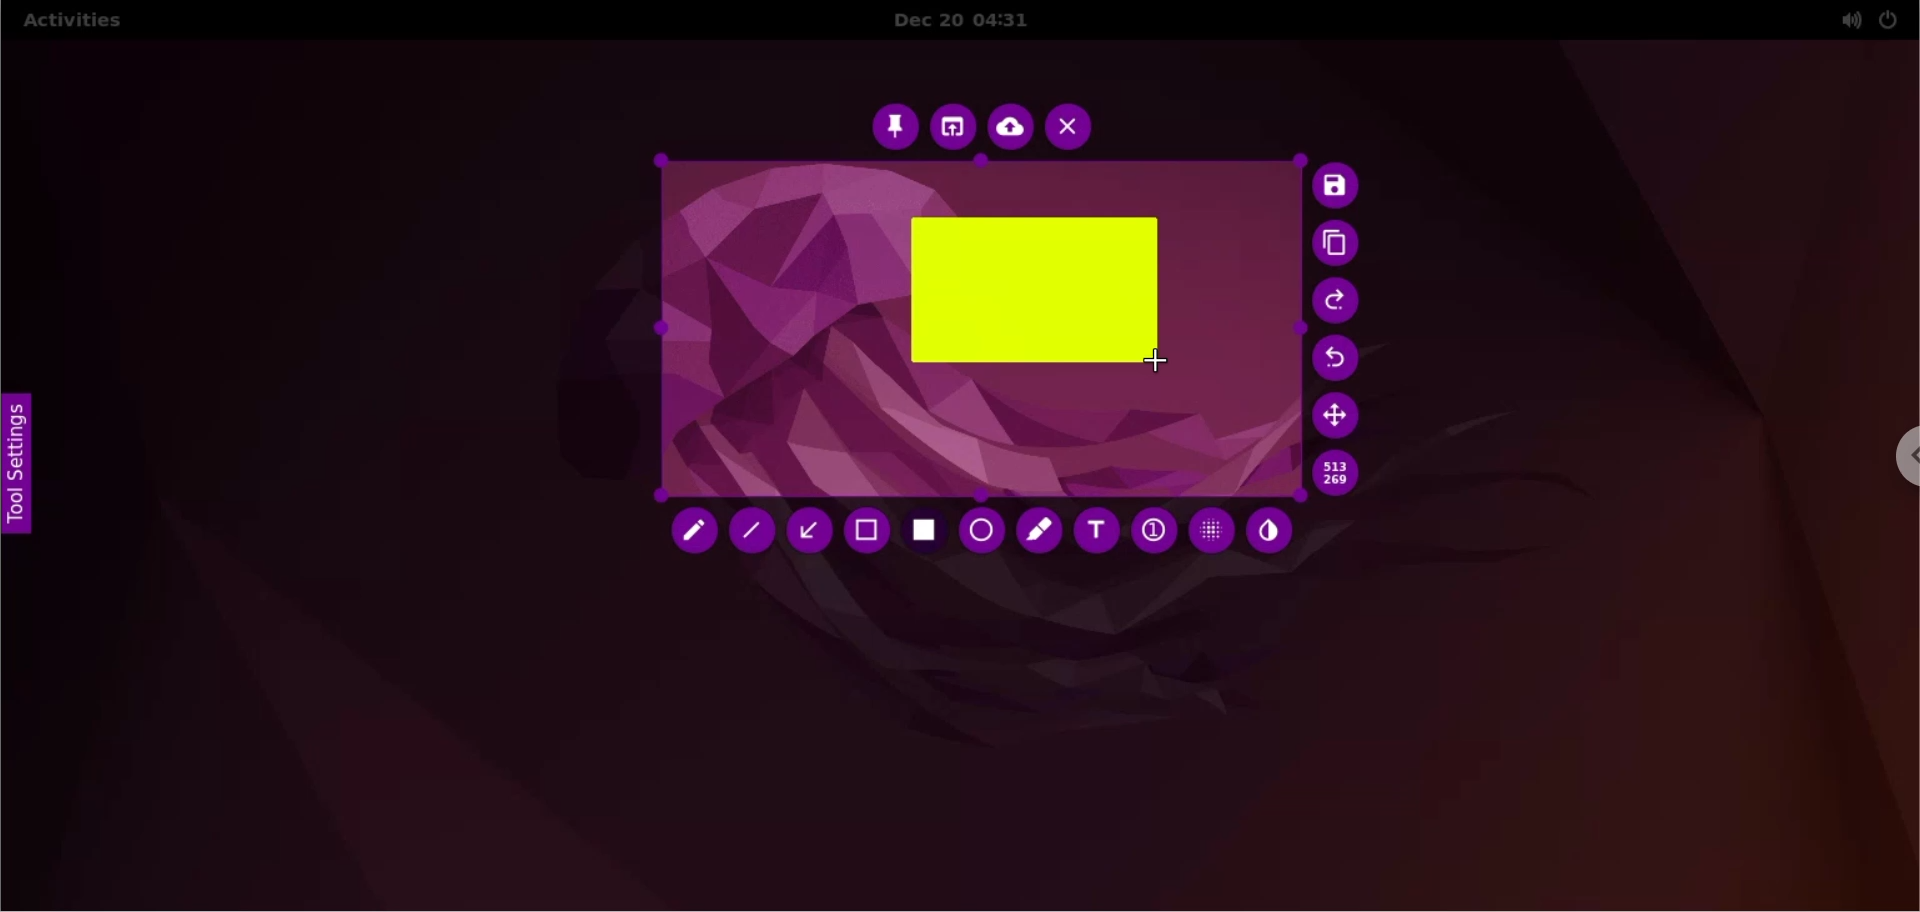 The height and width of the screenshot is (912, 1920). What do you see at coordinates (1163, 360) in the screenshot?
I see `cursor ` at bounding box center [1163, 360].